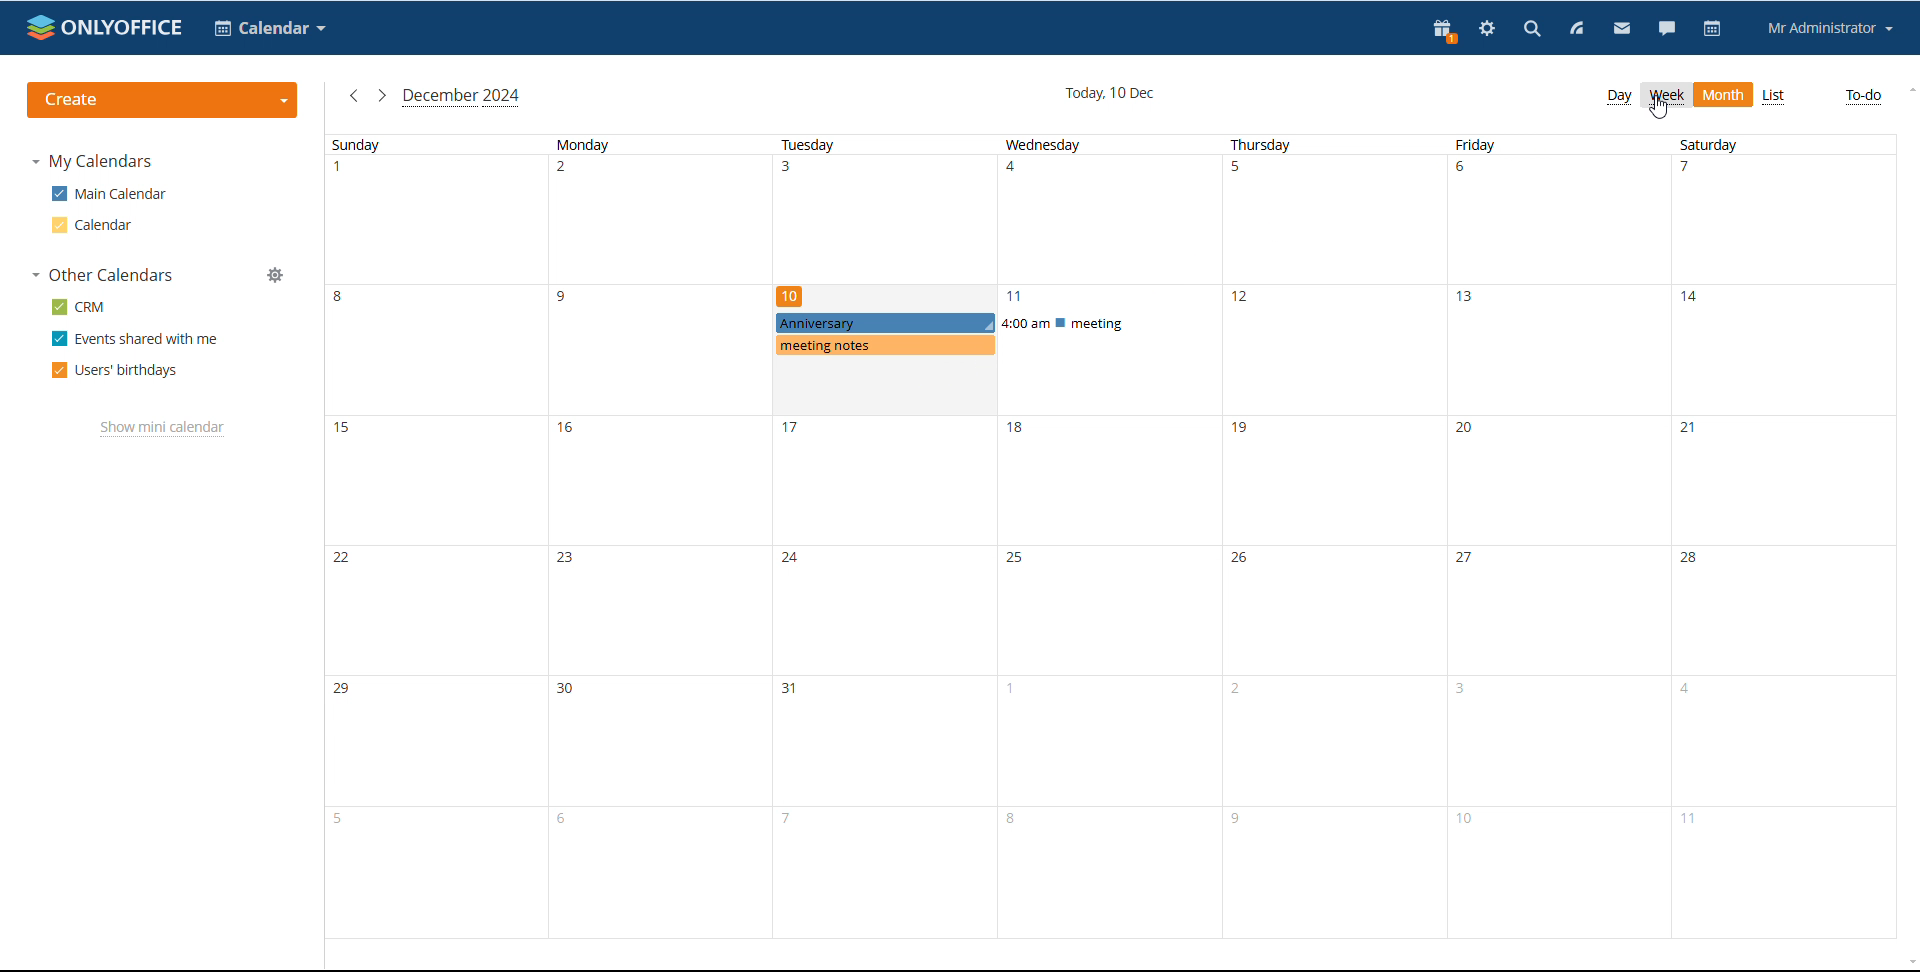 This screenshot has width=1920, height=972. I want to click on profile, so click(1831, 28).